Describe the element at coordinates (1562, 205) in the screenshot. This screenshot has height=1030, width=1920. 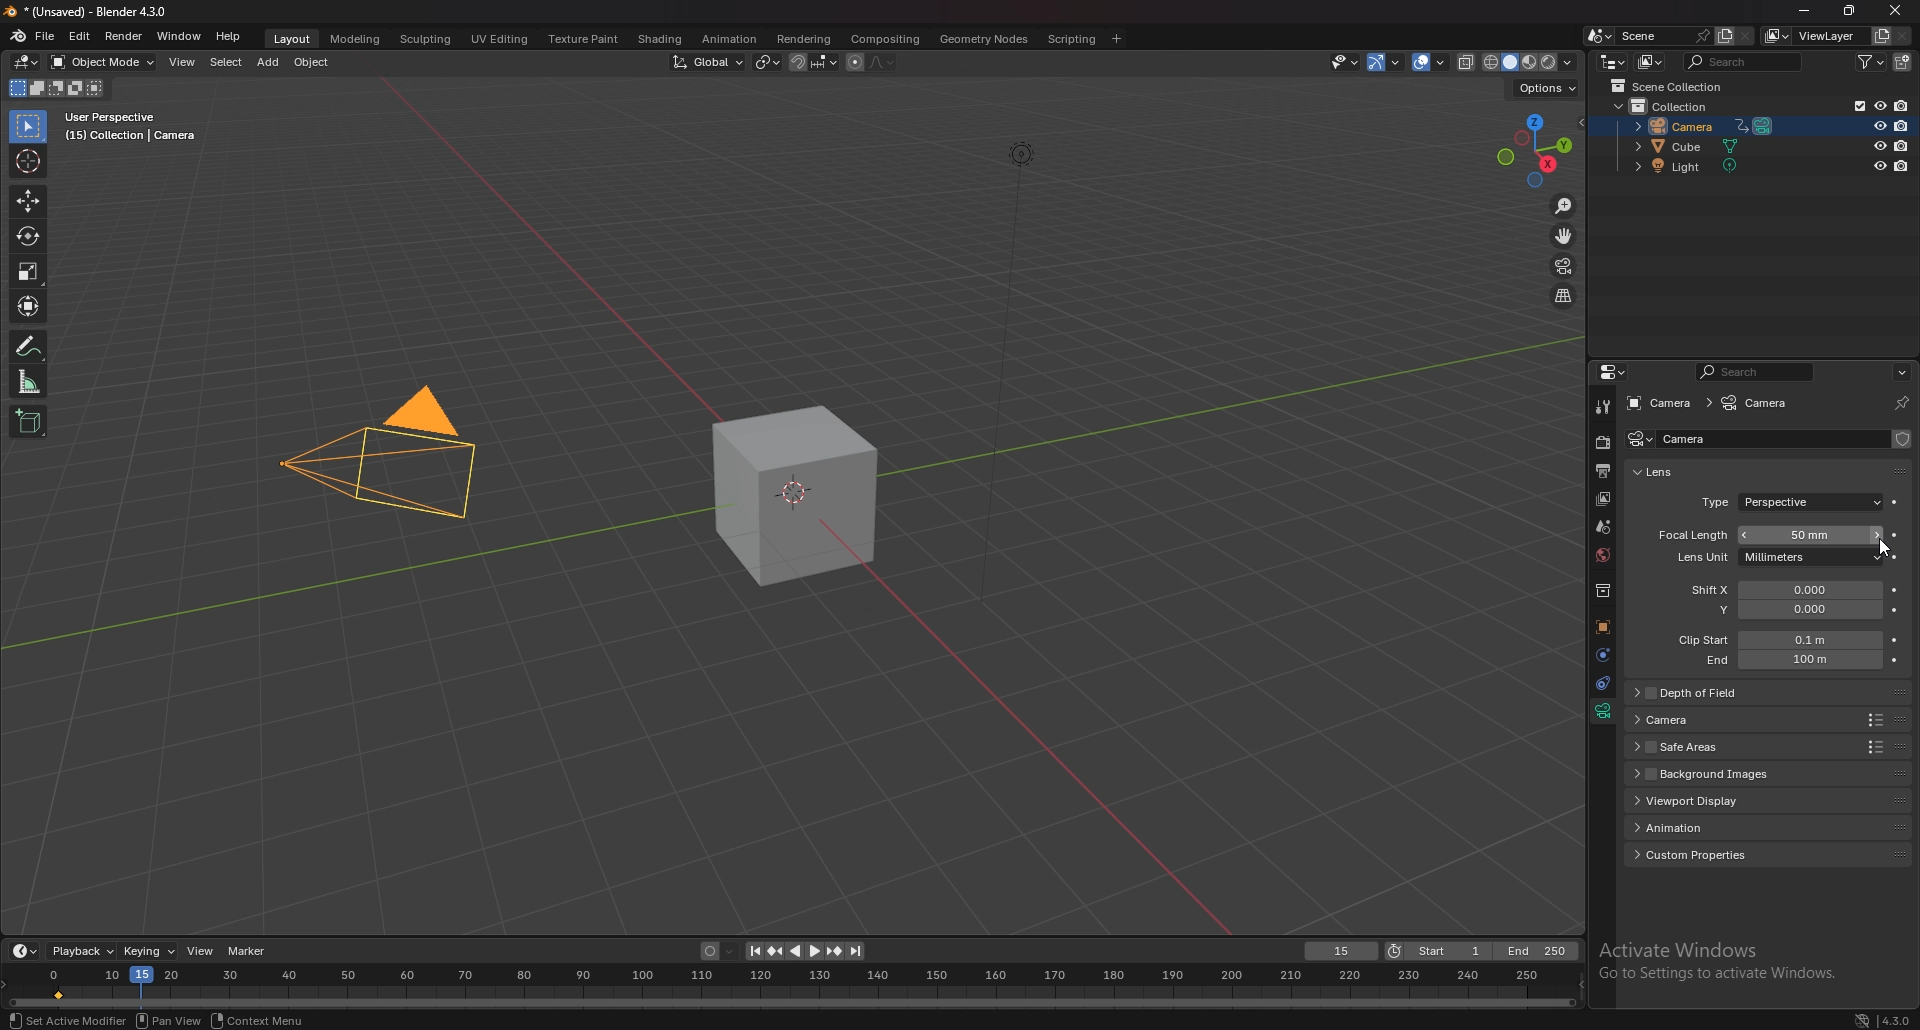
I see `zoom` at that location.